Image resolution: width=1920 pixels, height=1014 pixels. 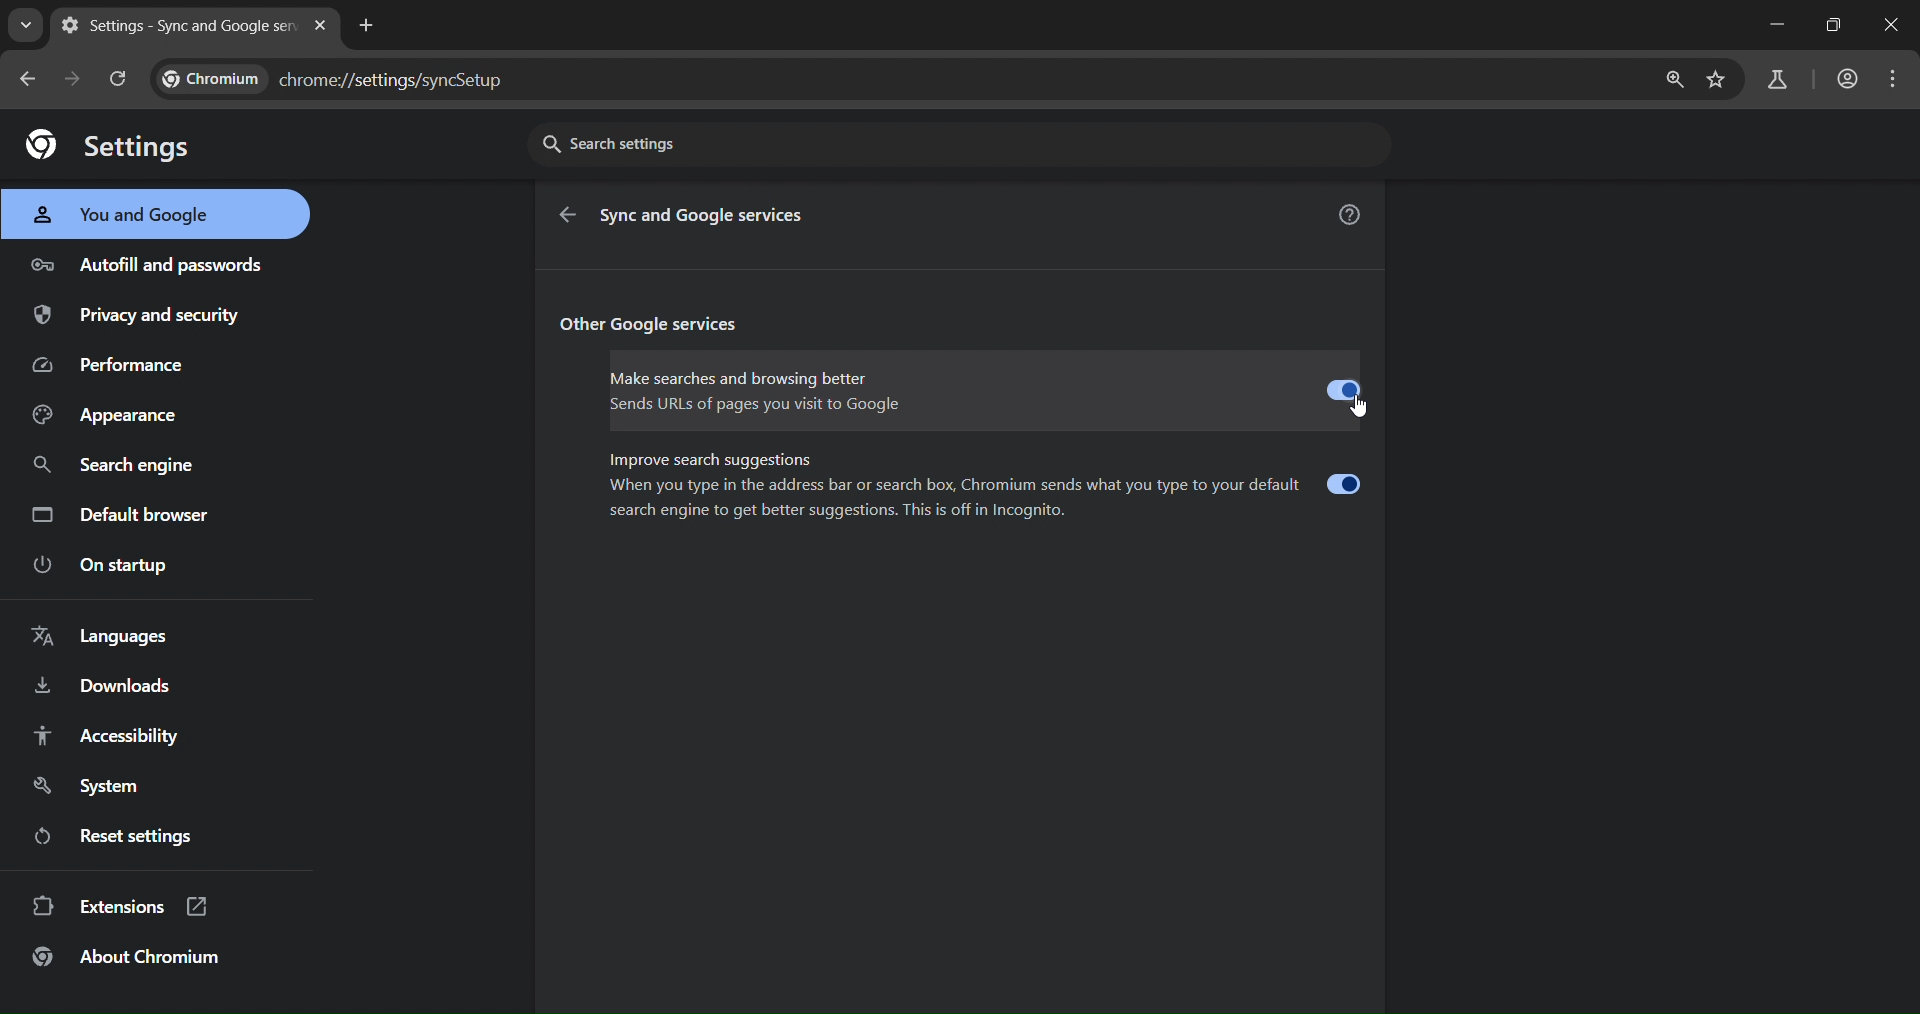 I want to click on close tab, so click(x=319, y=25).